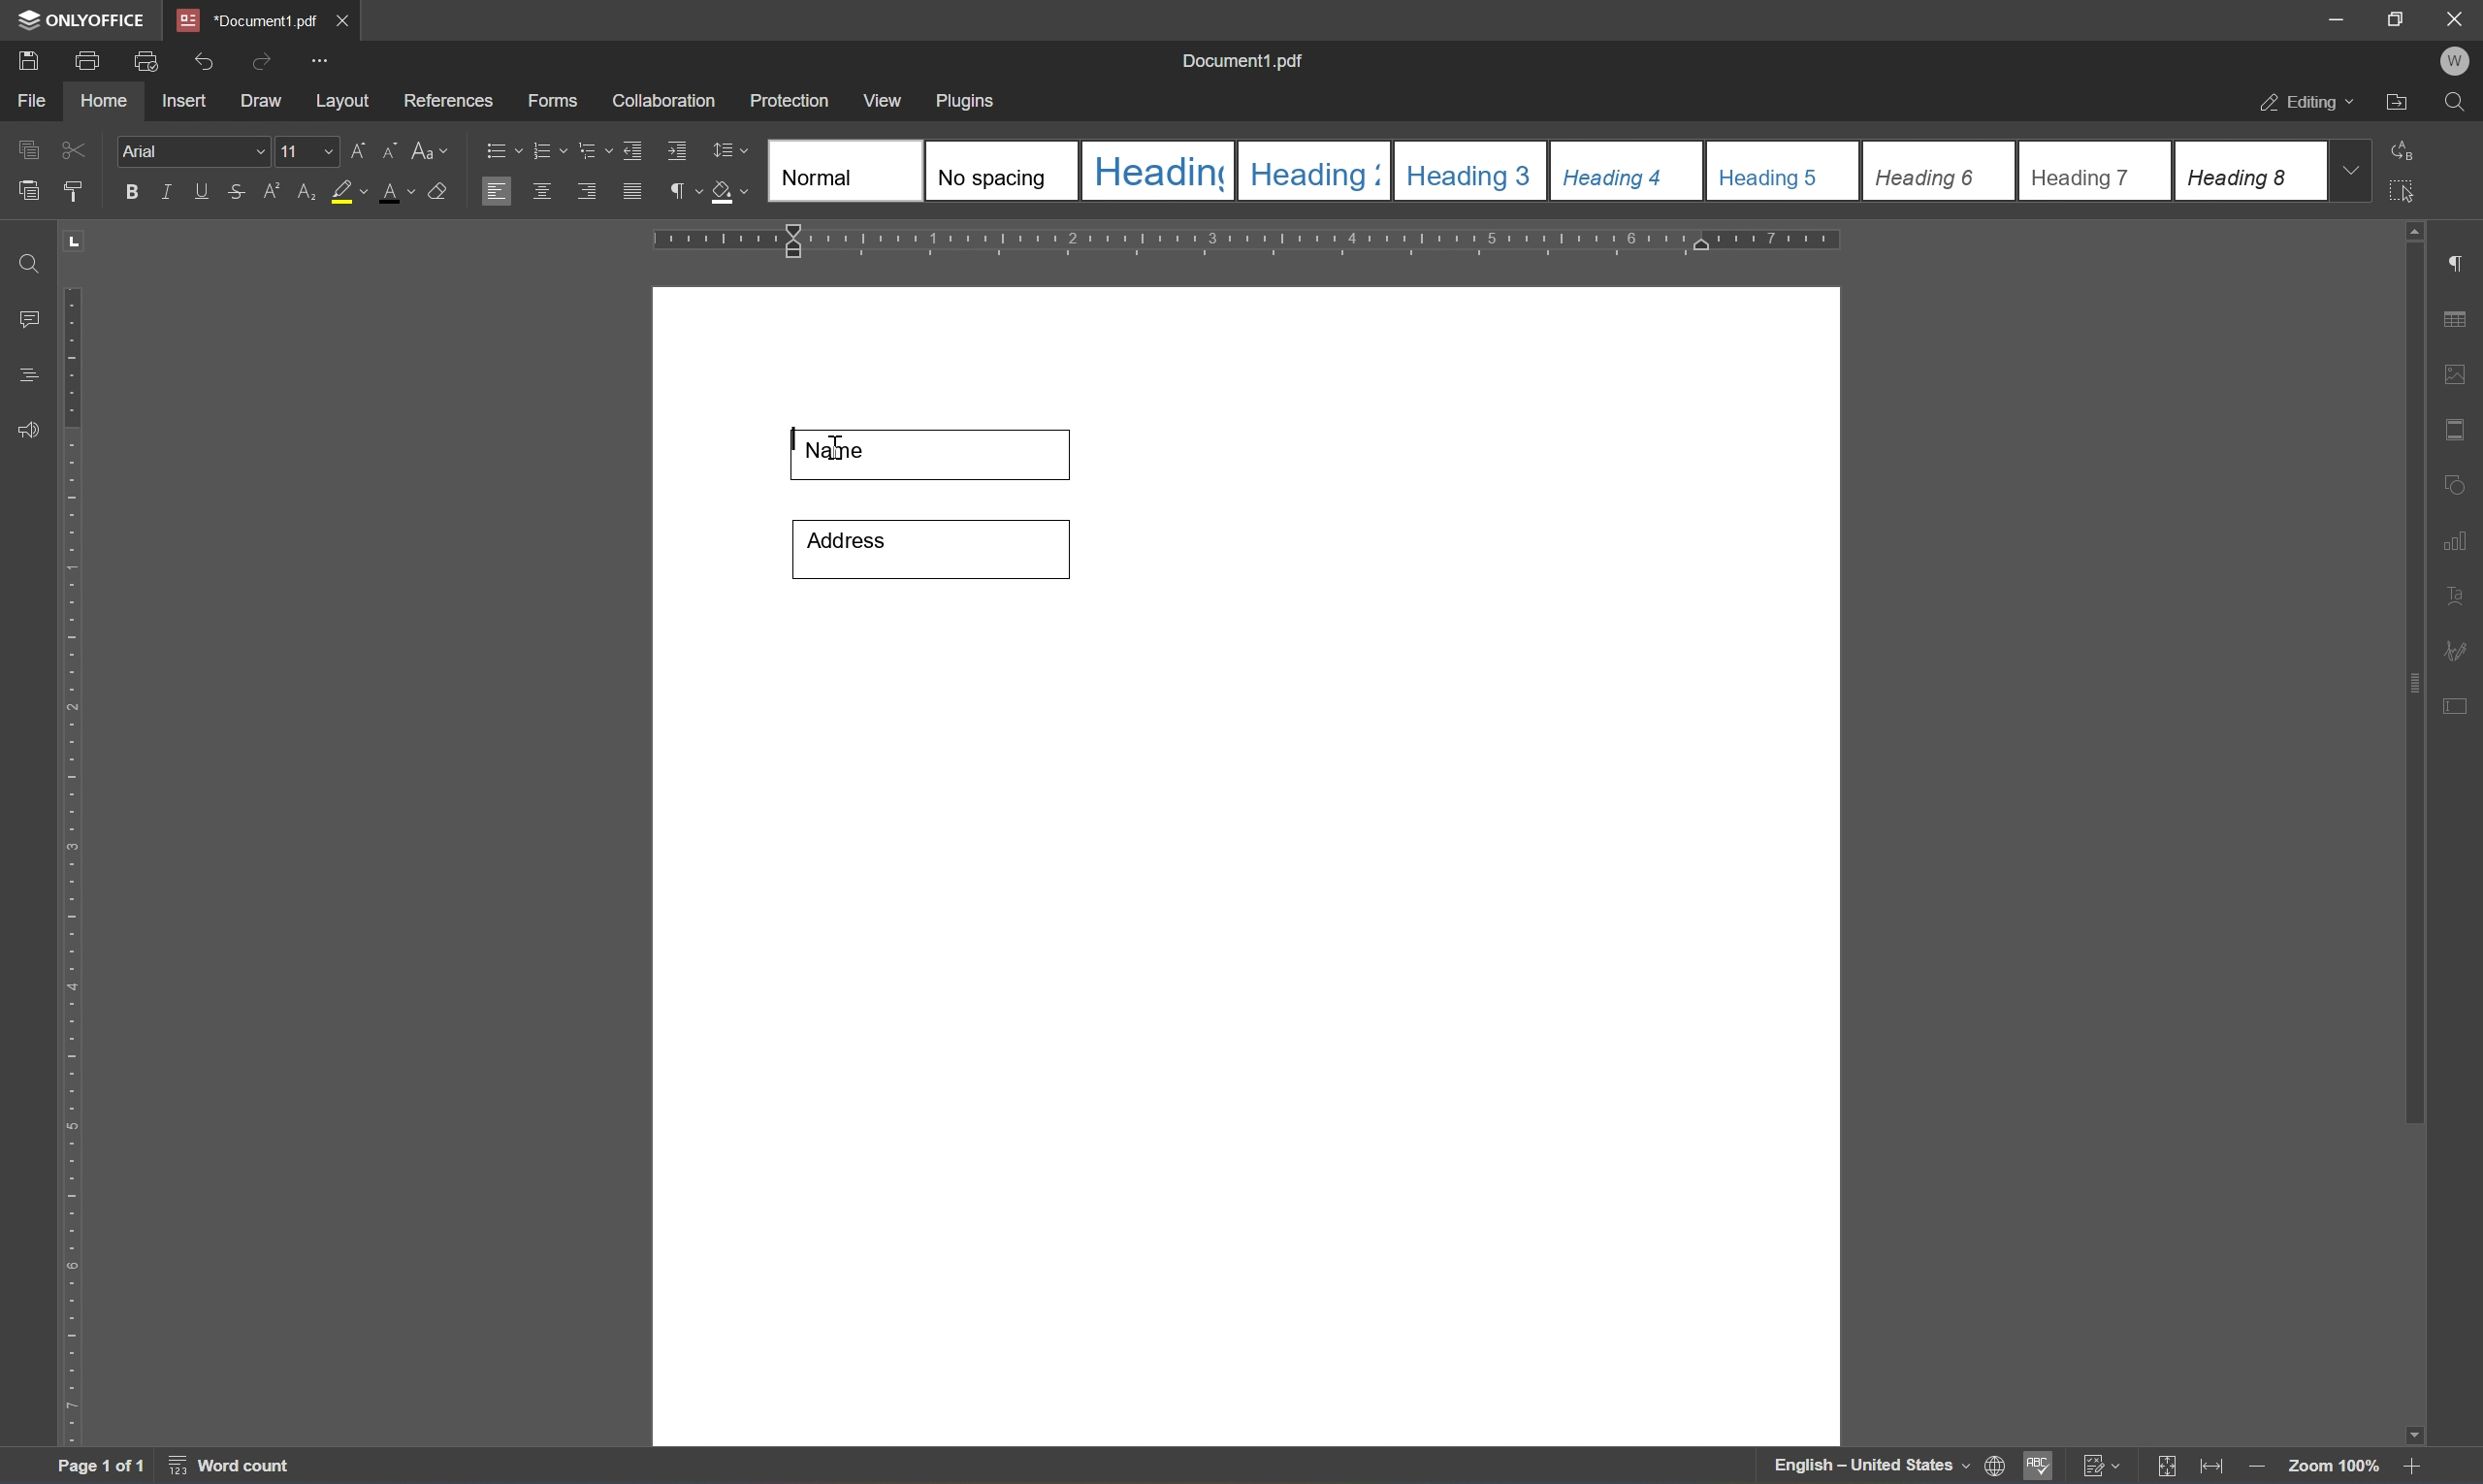  What do you see at coordinates (2460, 480) in the screenshot?
I see `shape settings` at bounding box center [2460, 480].